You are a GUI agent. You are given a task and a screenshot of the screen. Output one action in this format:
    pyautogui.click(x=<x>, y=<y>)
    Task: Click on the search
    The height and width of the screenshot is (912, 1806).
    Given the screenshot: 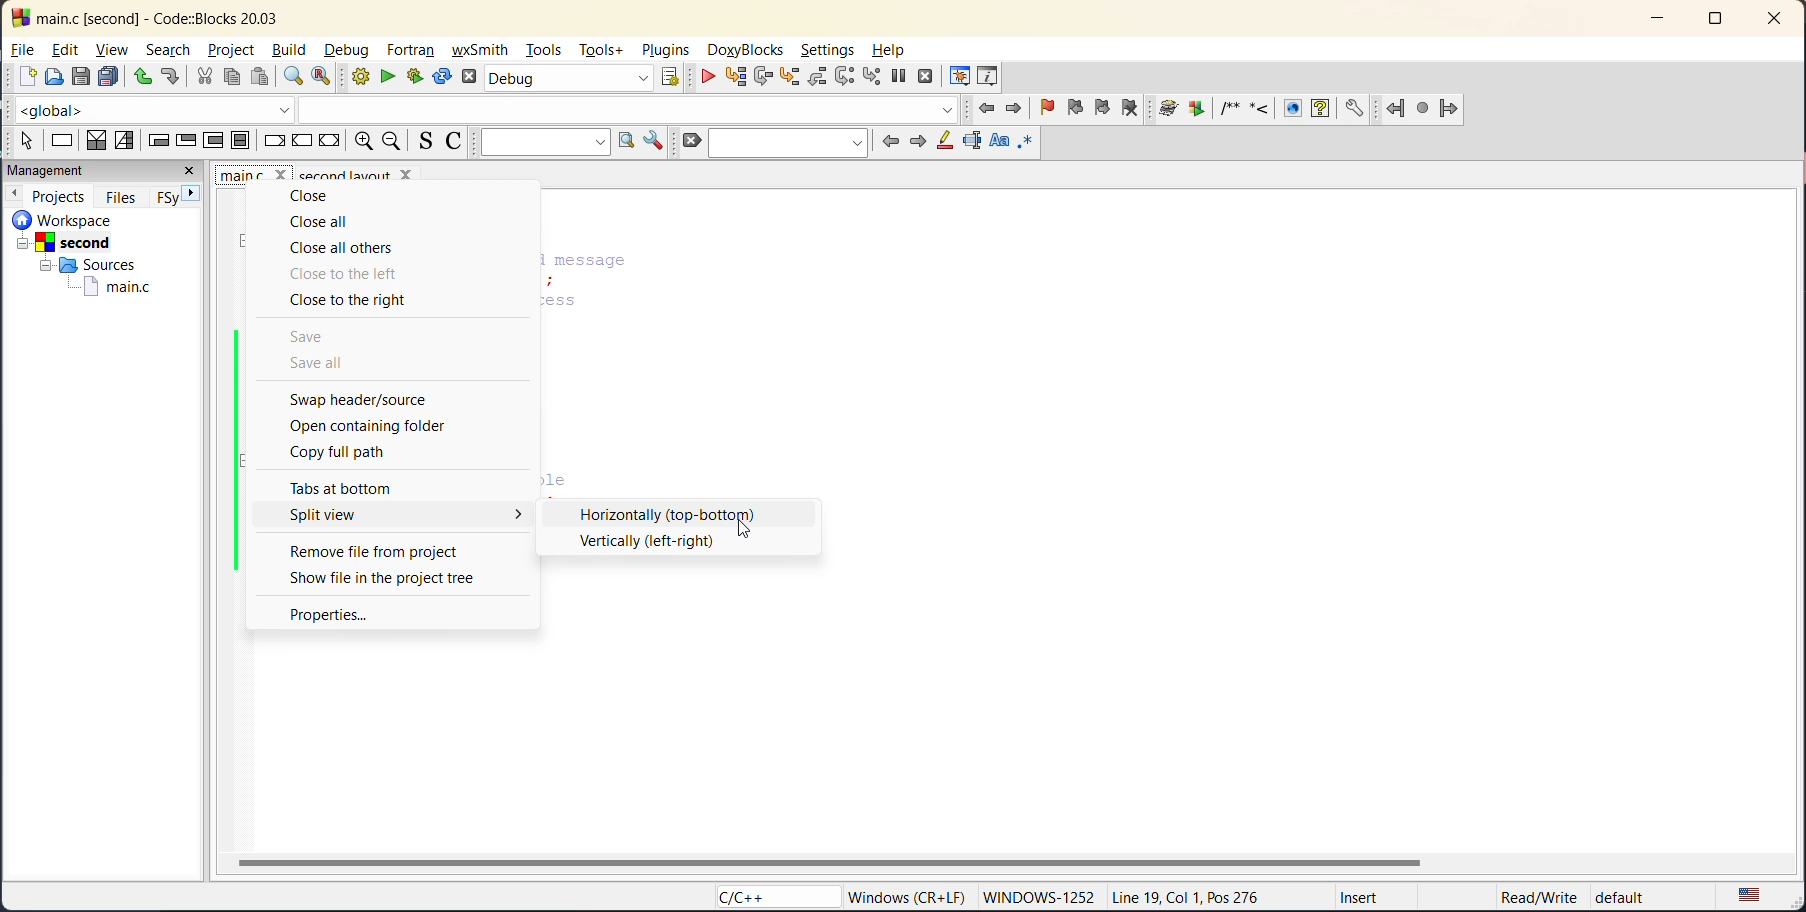 What is the action you would take?
    pyautogui.click(x=787, y=143)
    